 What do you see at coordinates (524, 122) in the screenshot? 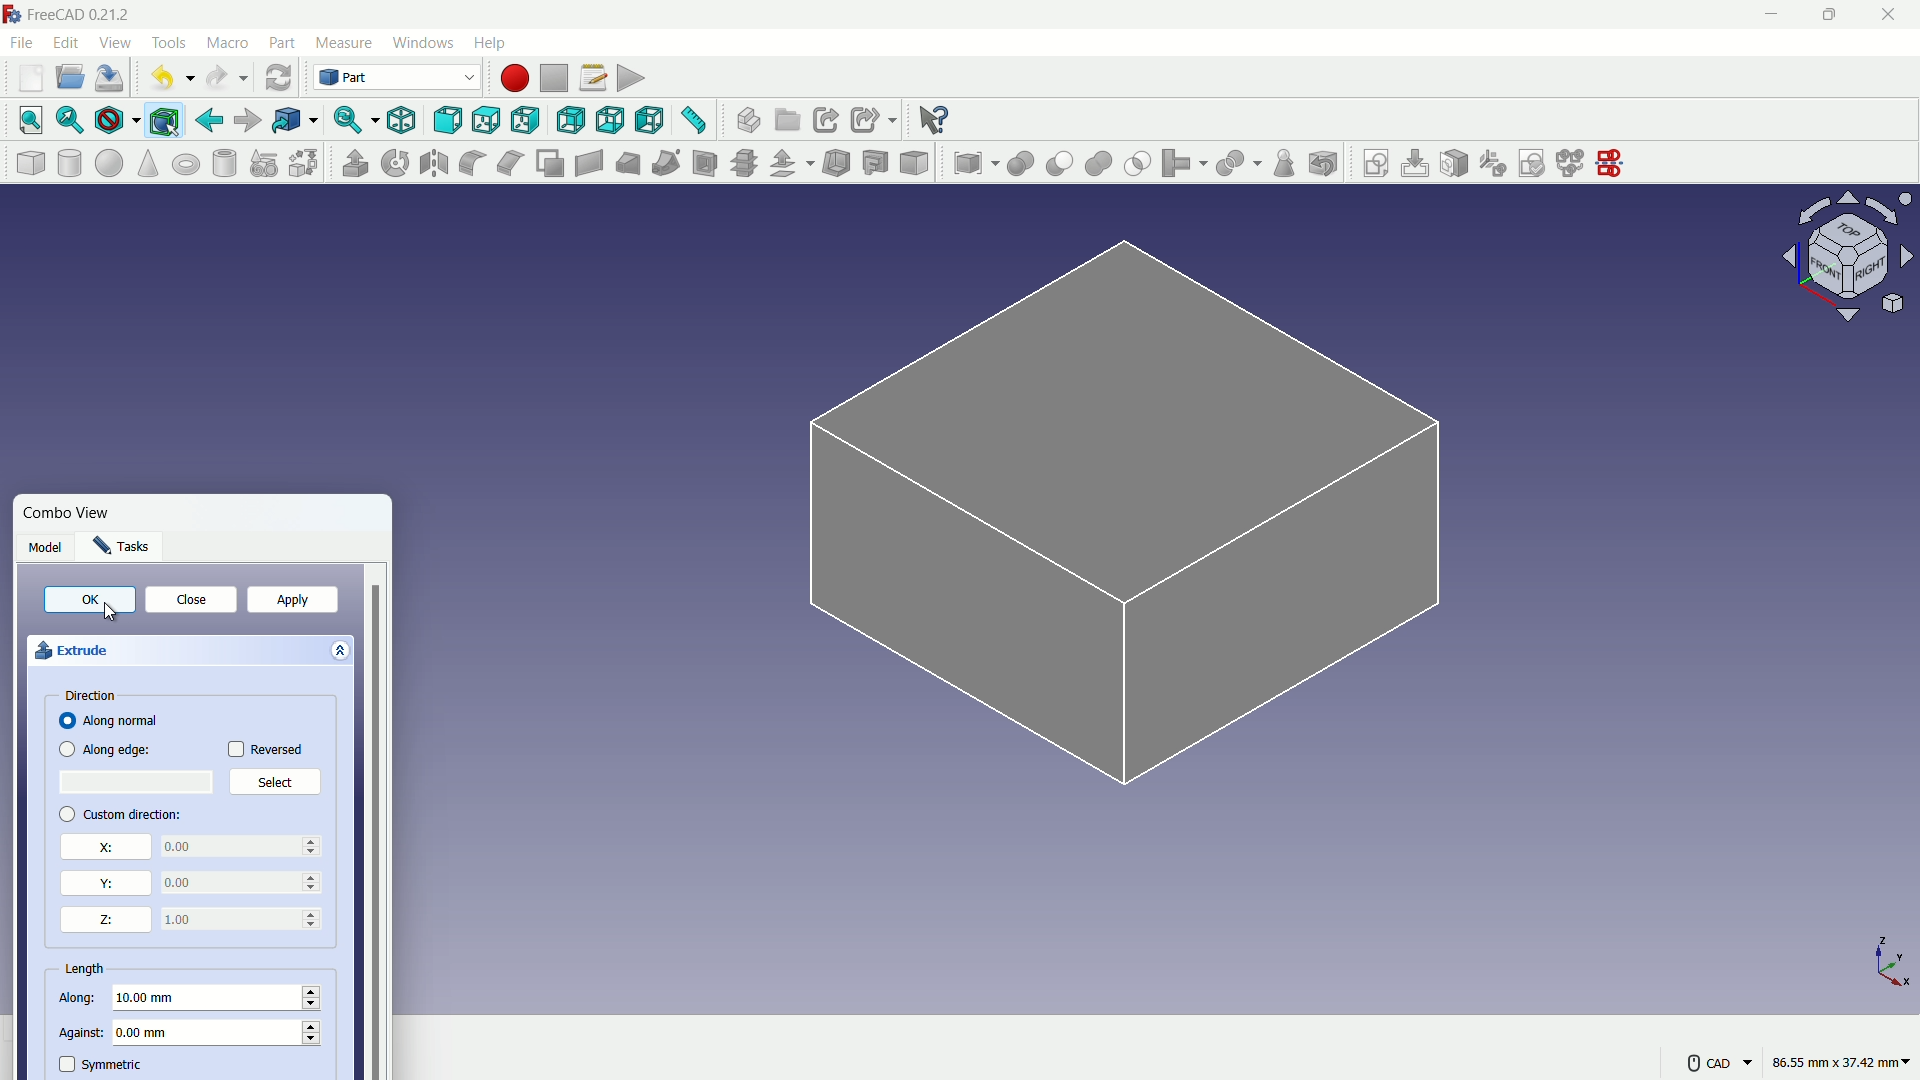
I see `right view` at bounding box center [524, 122].